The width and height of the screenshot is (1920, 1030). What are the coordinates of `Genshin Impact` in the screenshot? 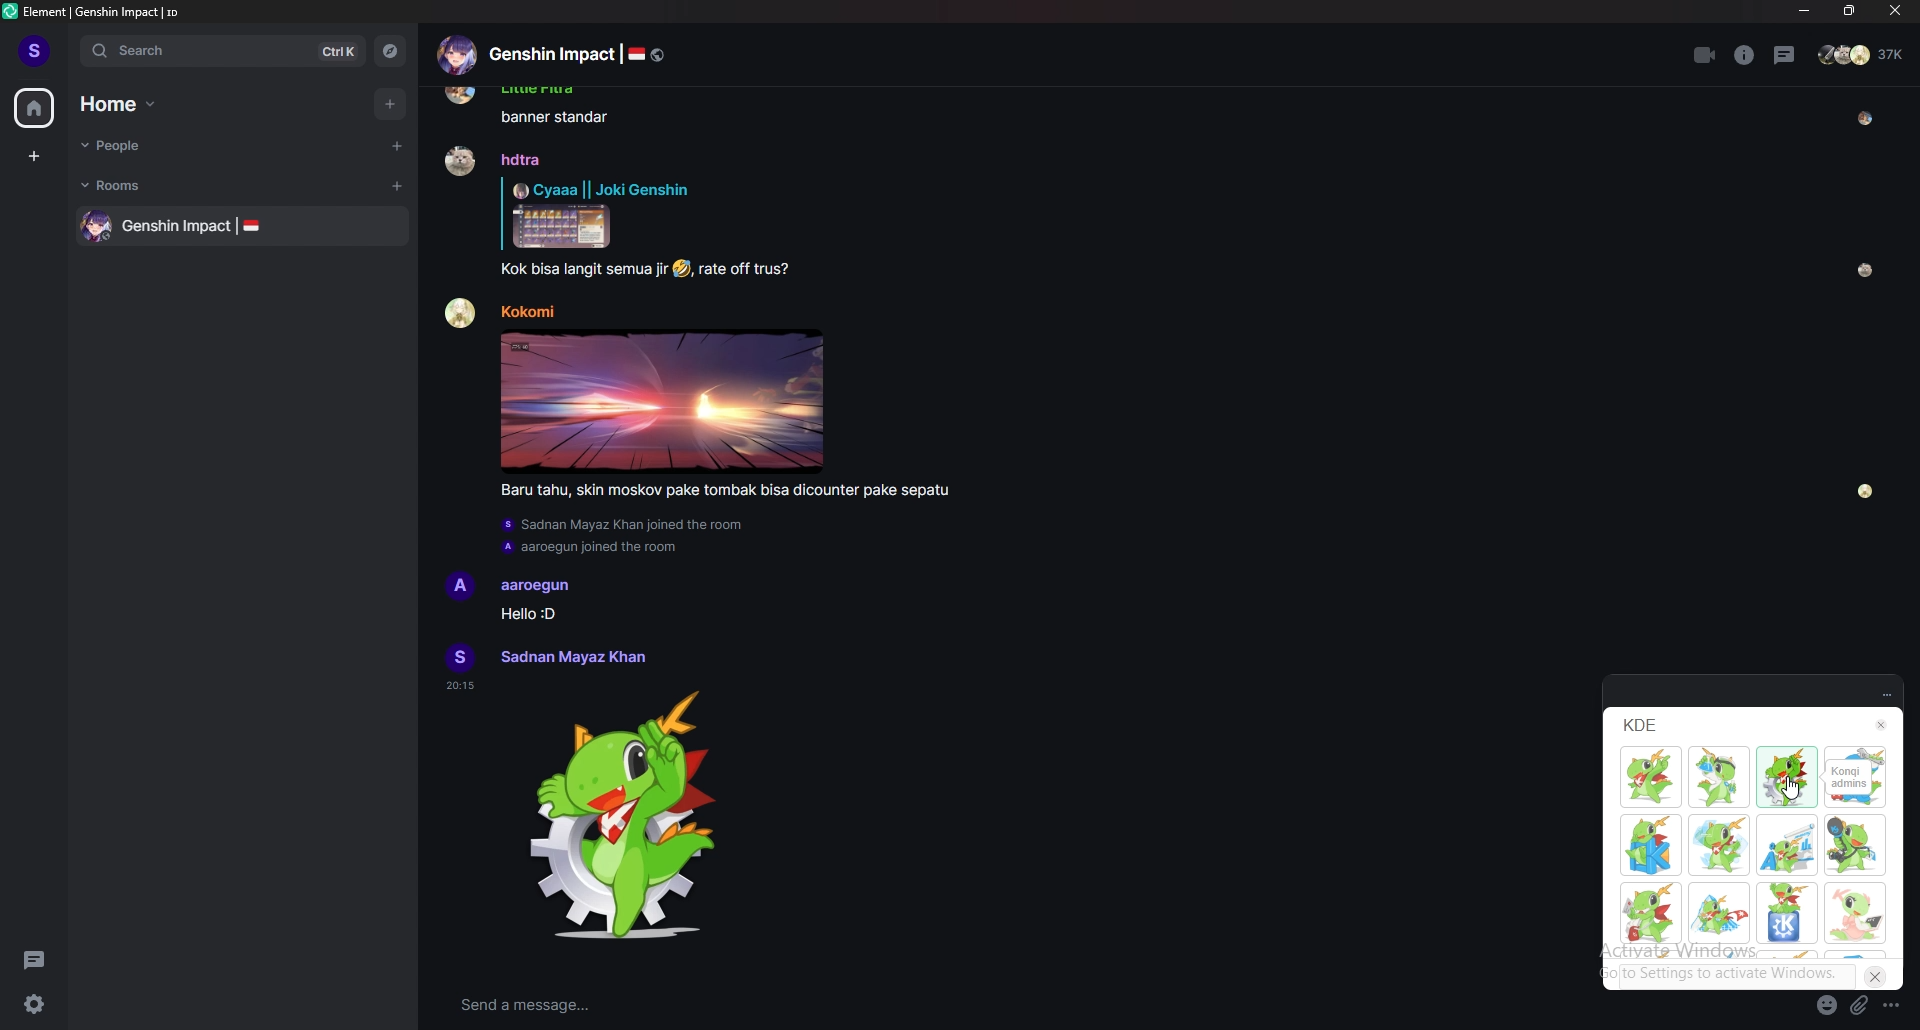 It's located at (177, 227).